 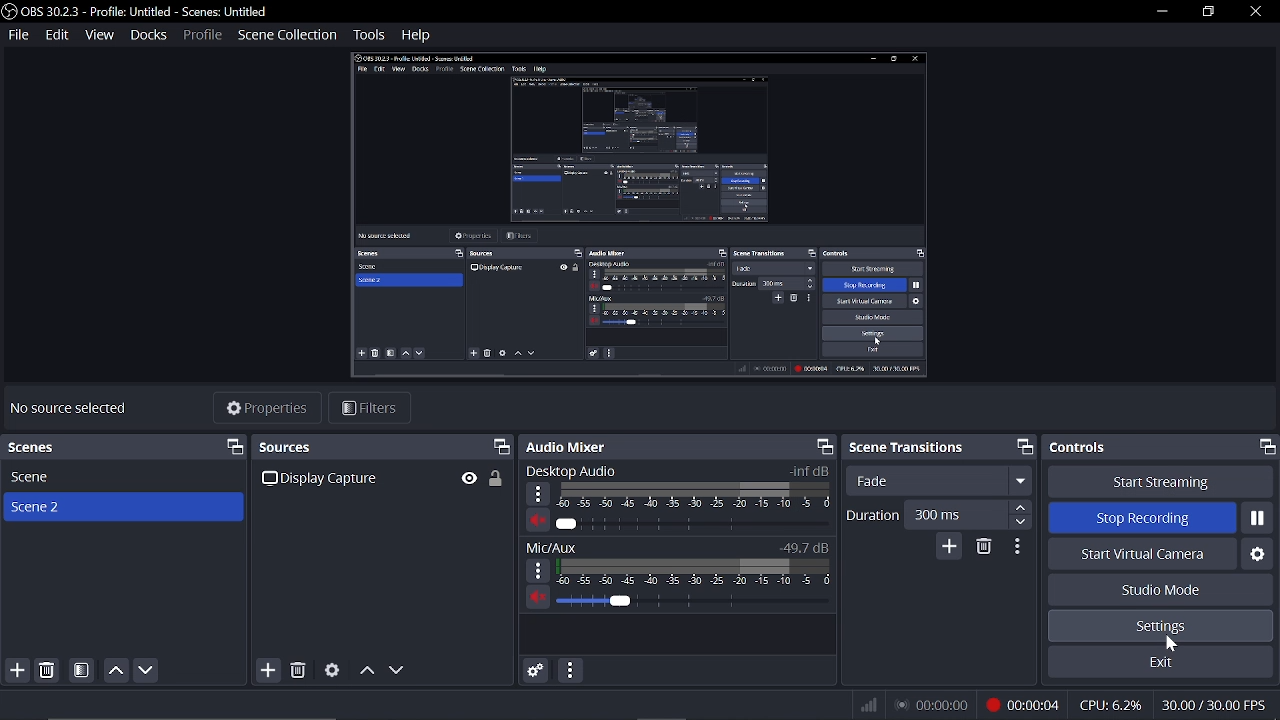 I want to click on scene collection, so click(x=289, y=34).